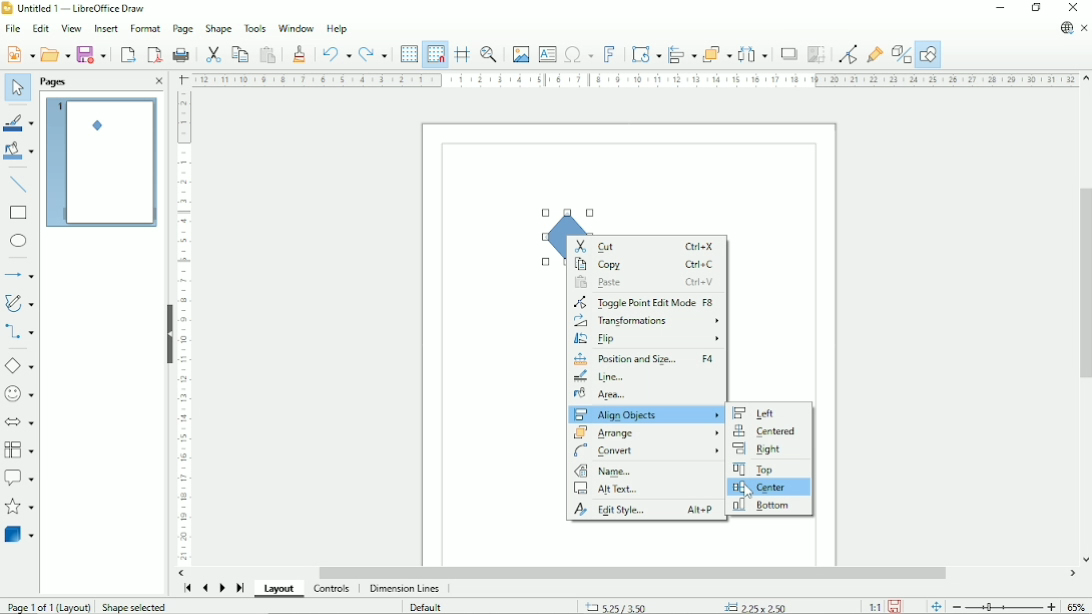 The width and height of the screenshot is (1092, 614). What do you see at coordinates (186, 589) in the screenshot?
I see `Scroll to first page` at bounding box center [186, 589].